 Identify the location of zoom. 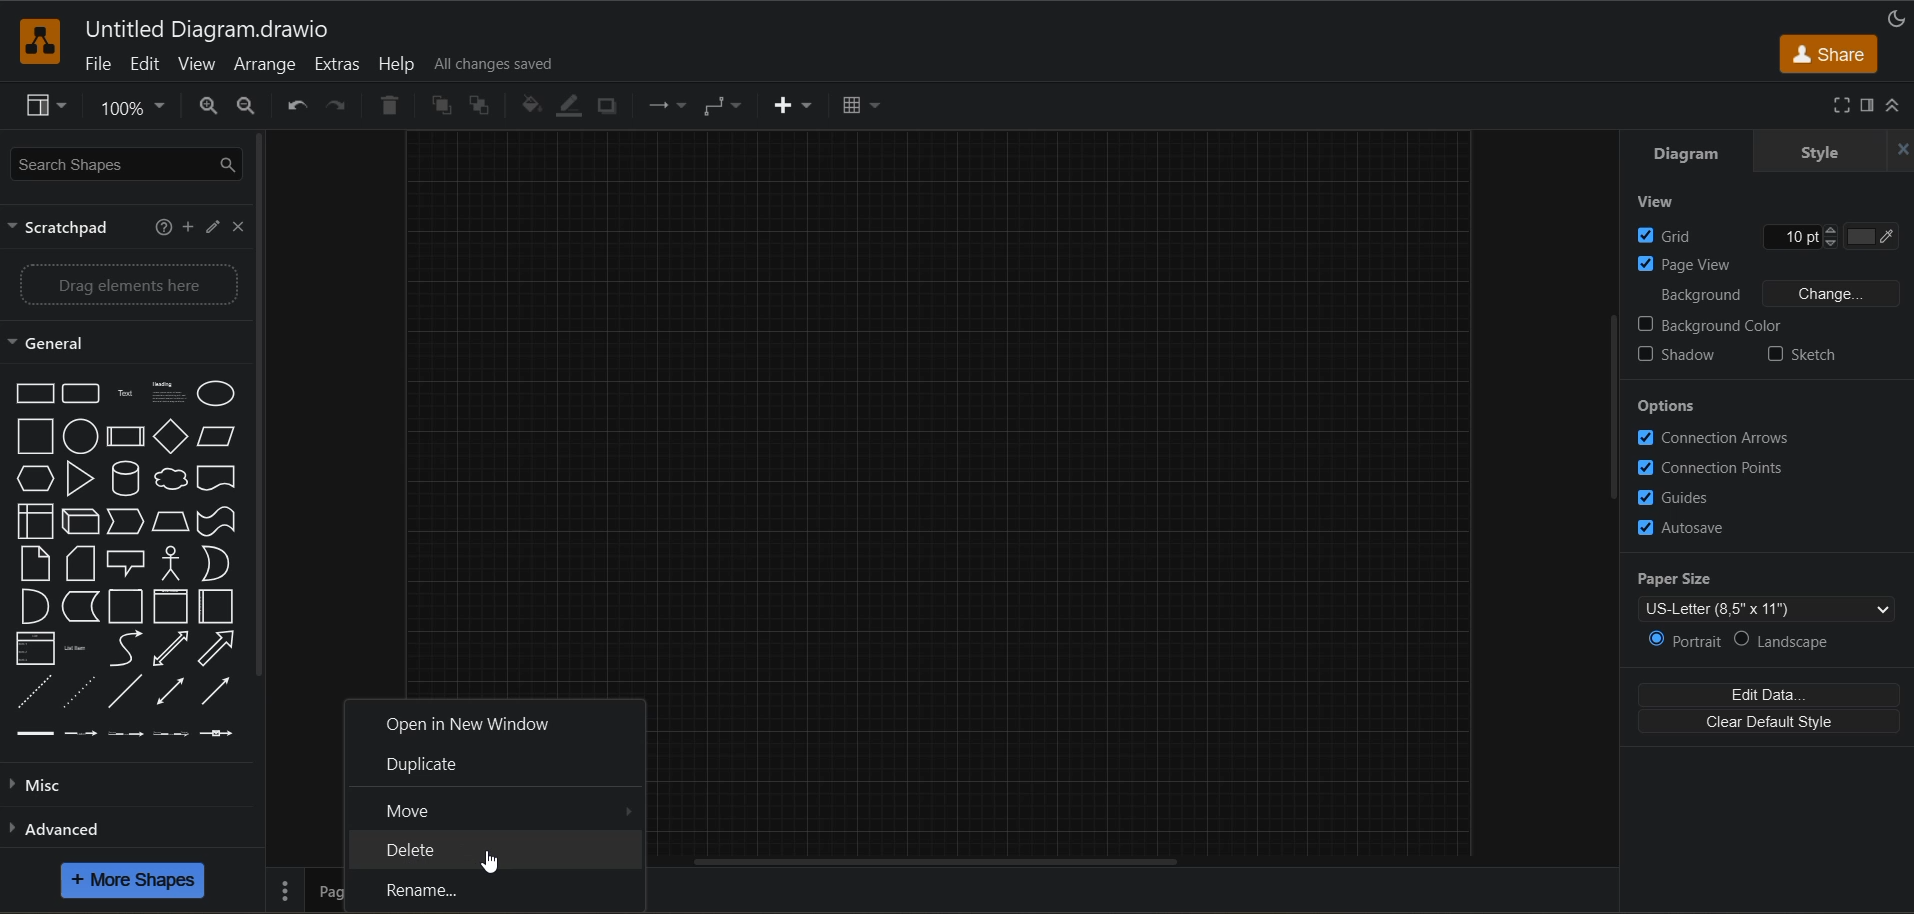
(131, 105).